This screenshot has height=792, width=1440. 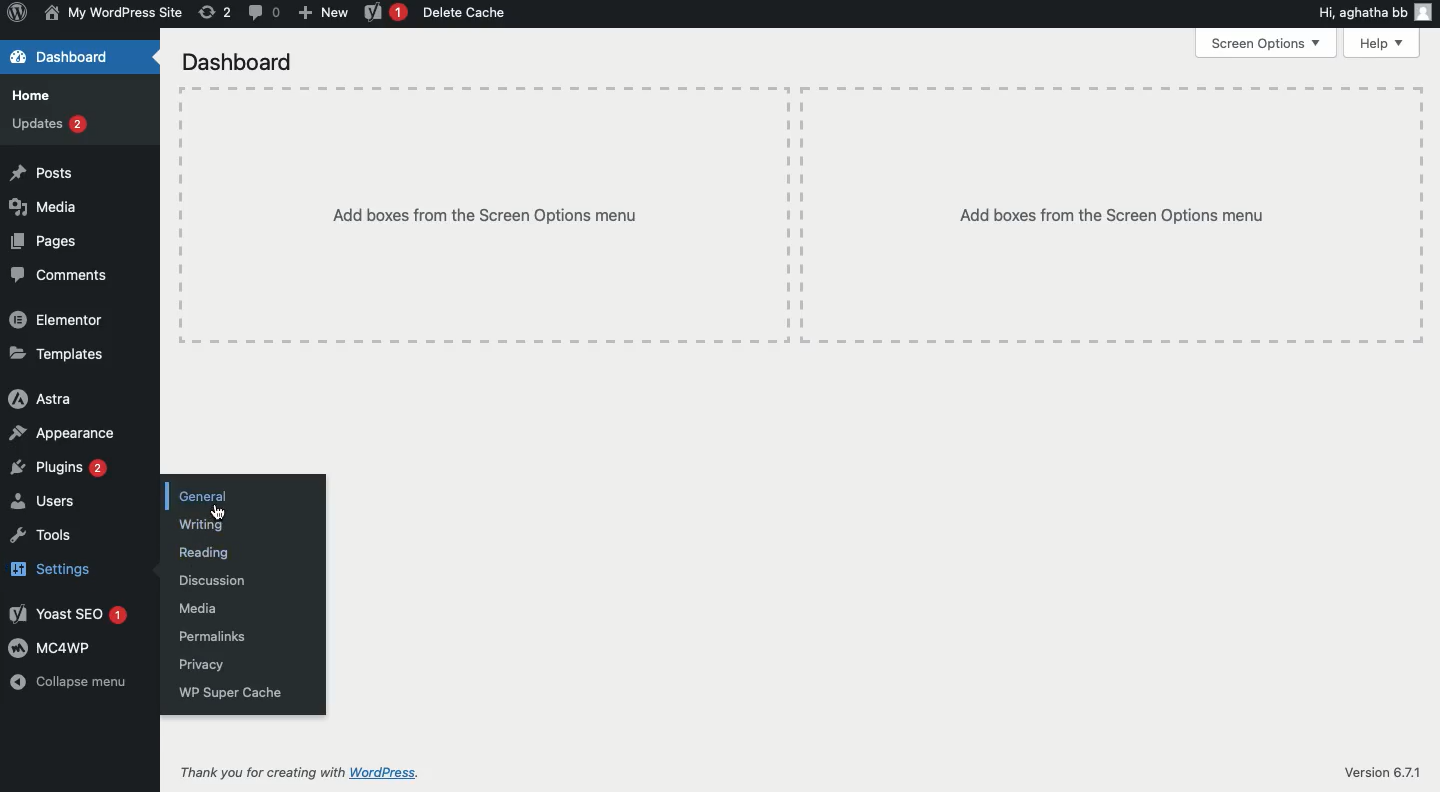 I want to click on Home, so click(x=34, y=95).